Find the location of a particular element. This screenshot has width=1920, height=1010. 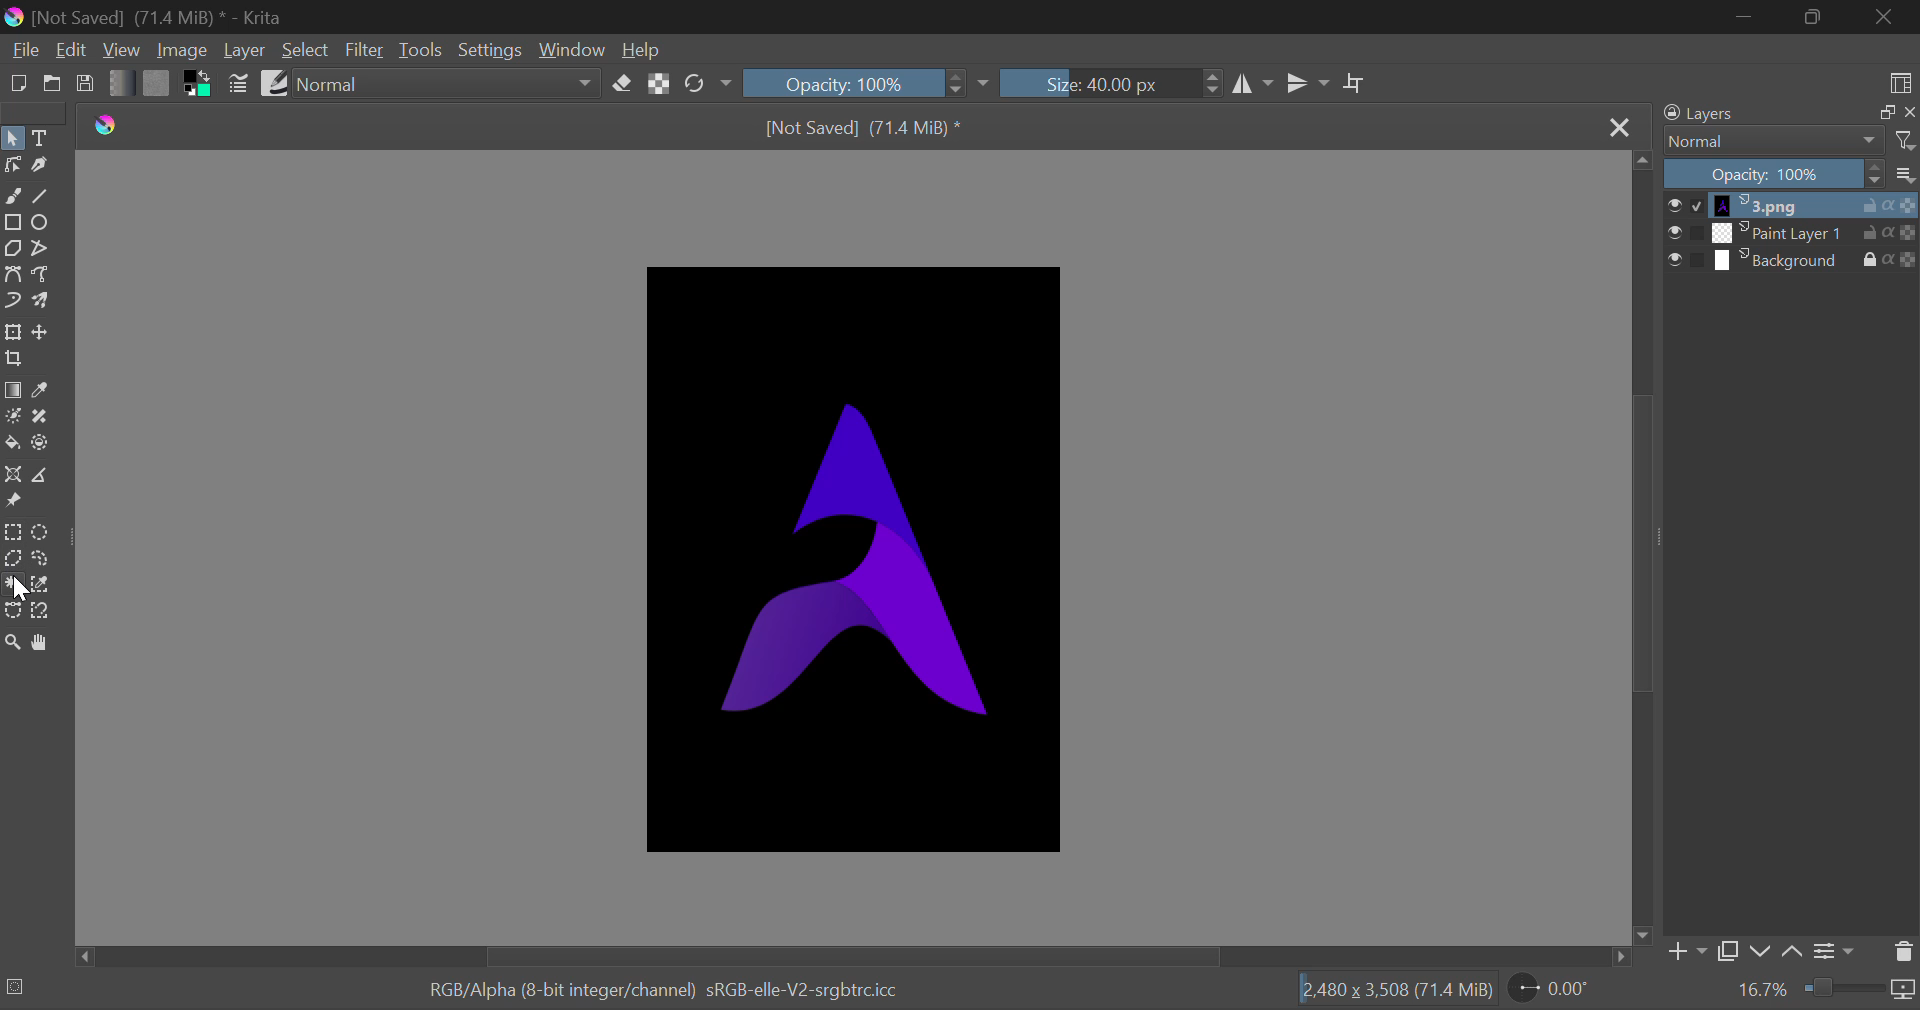

Dynamic Brush Tool is located at coordinates (14, 302).